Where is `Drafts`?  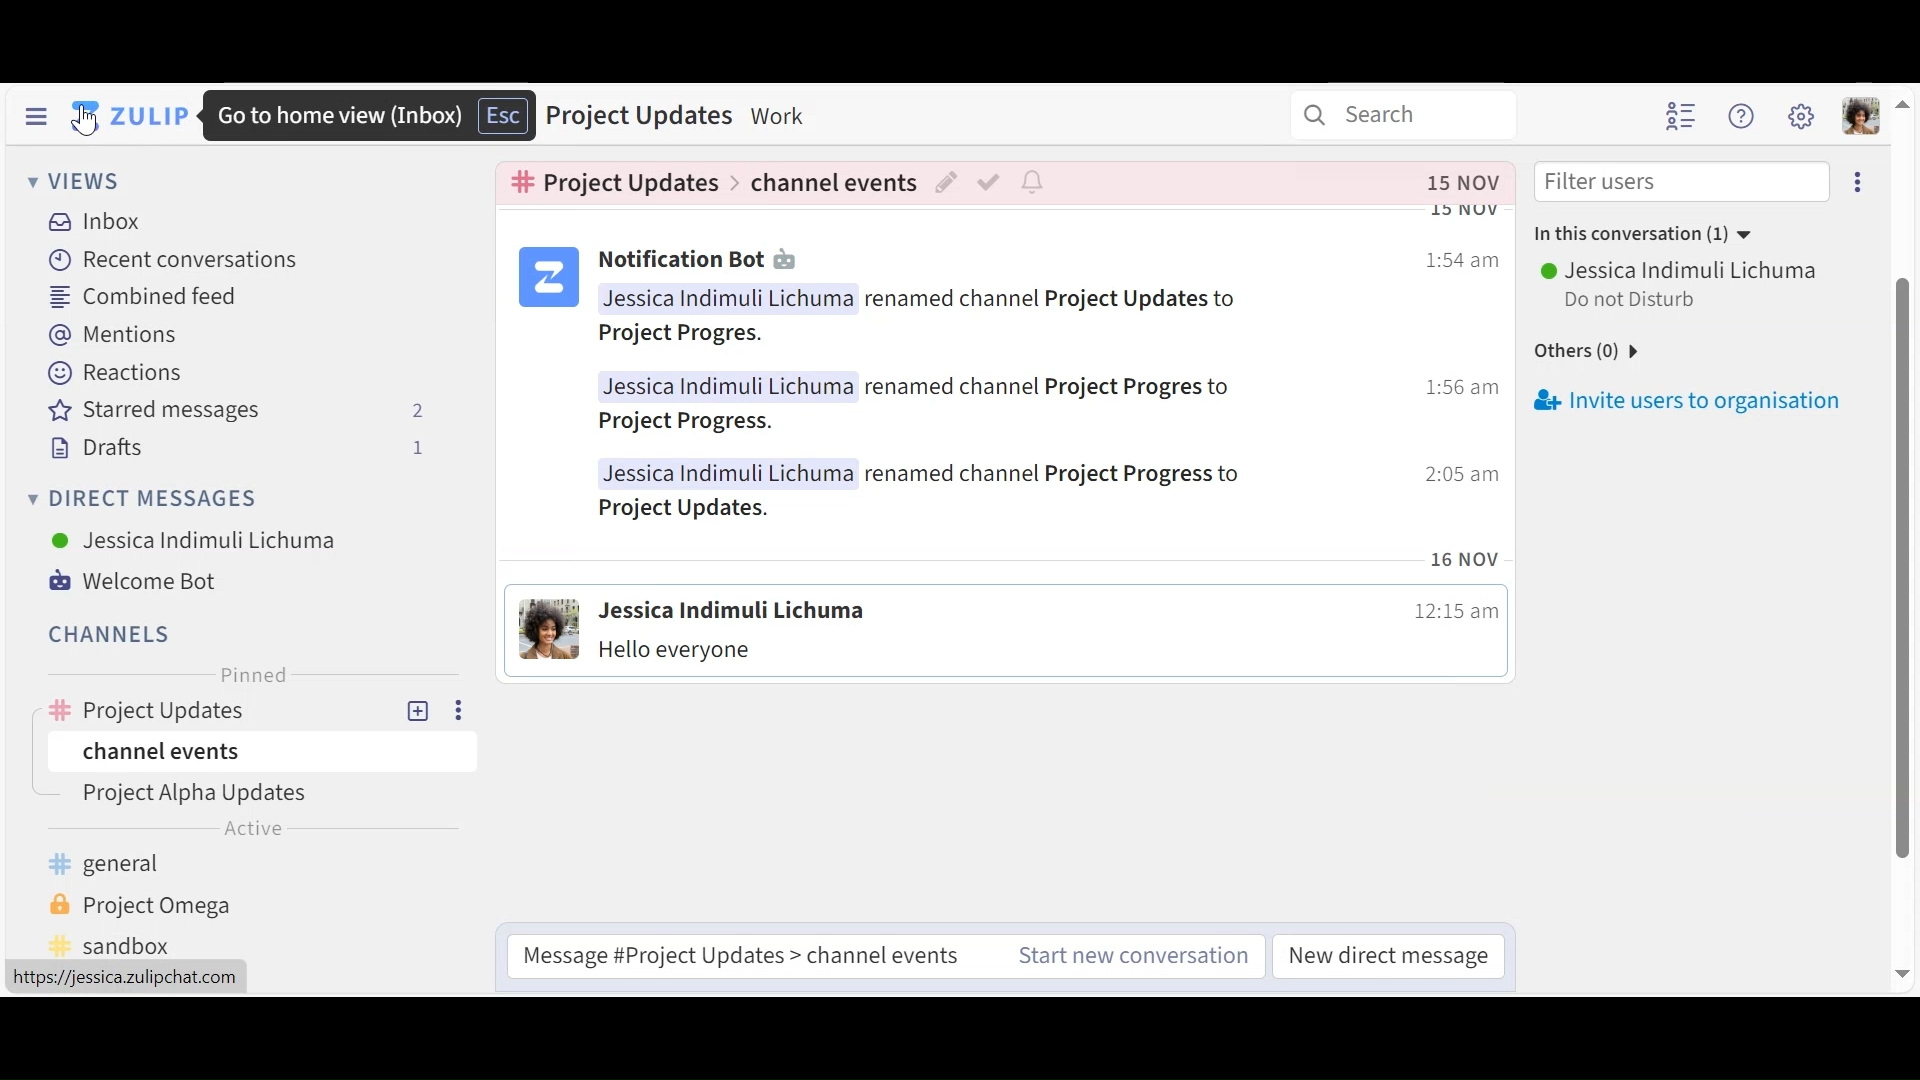 Drafts is located at coordinates (236, 448).